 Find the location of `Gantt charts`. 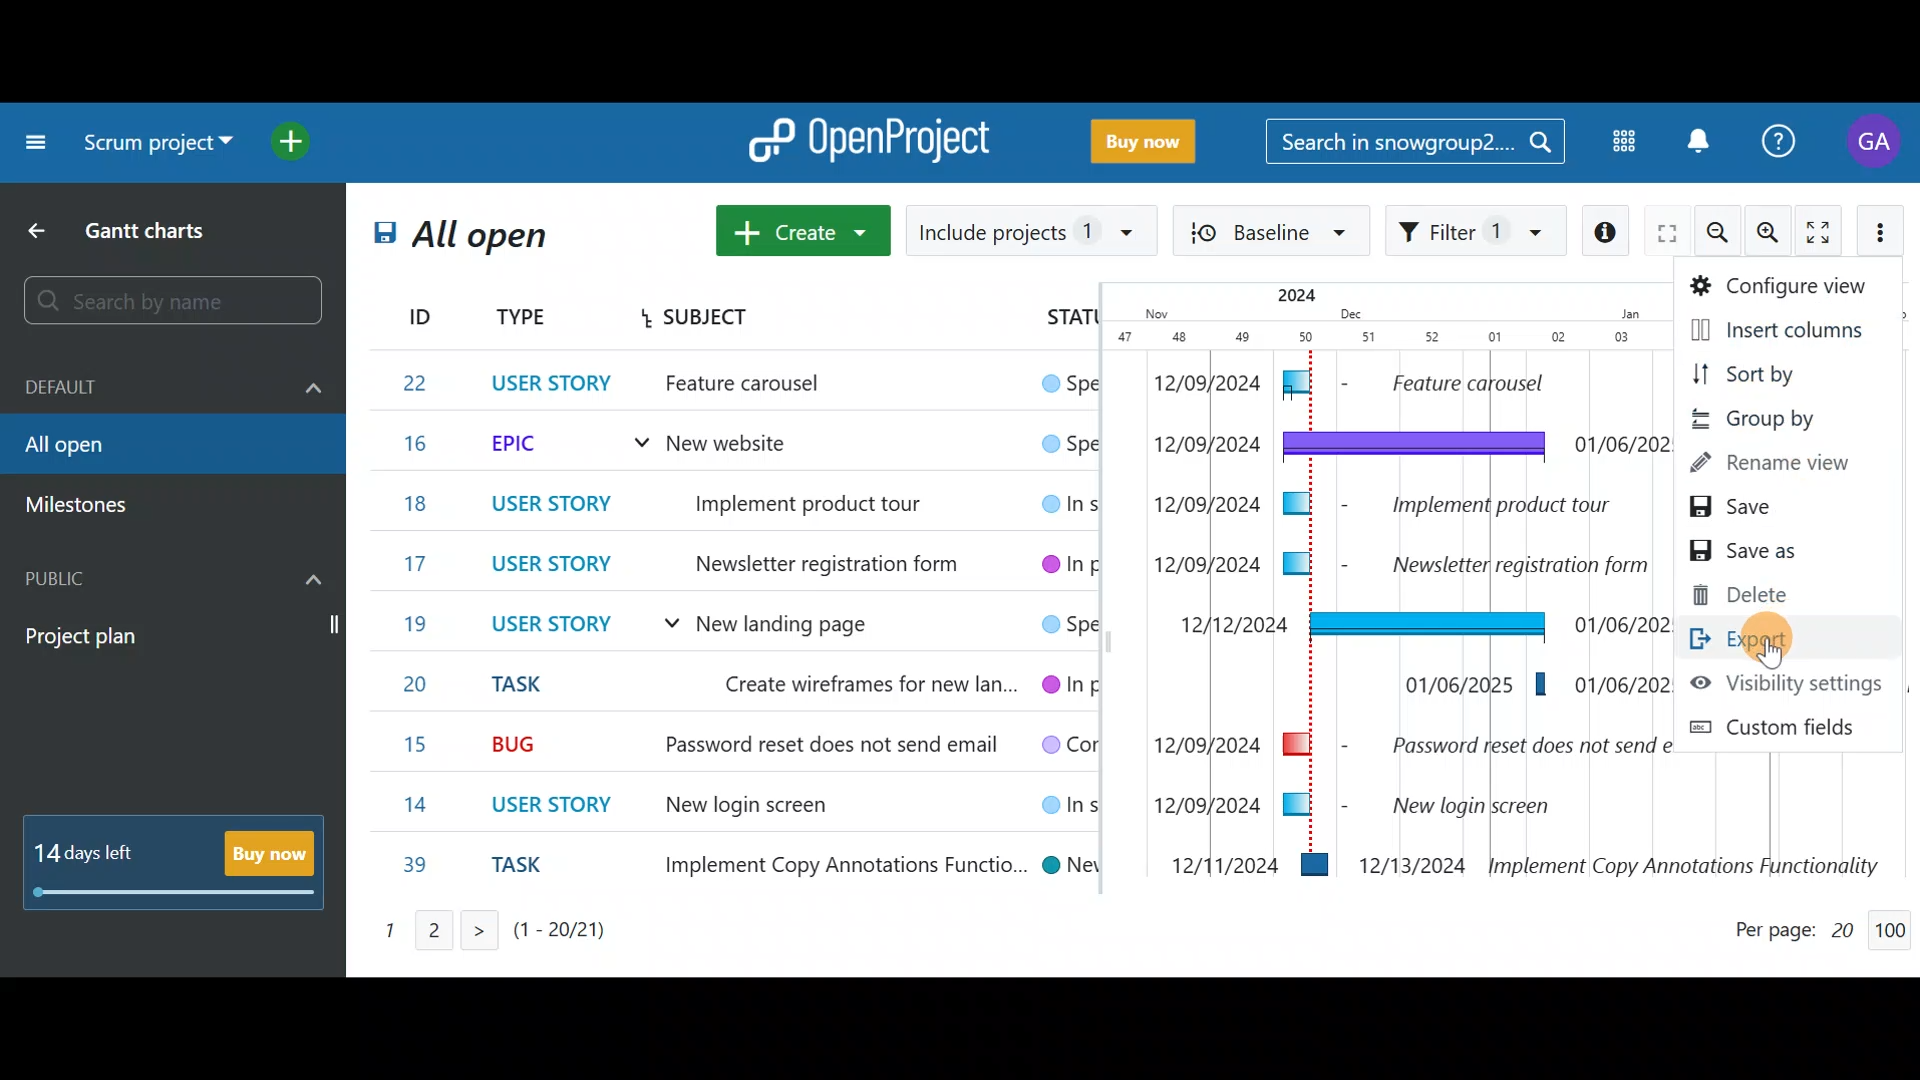

Gantt charts is located at coordinates (150, 228).